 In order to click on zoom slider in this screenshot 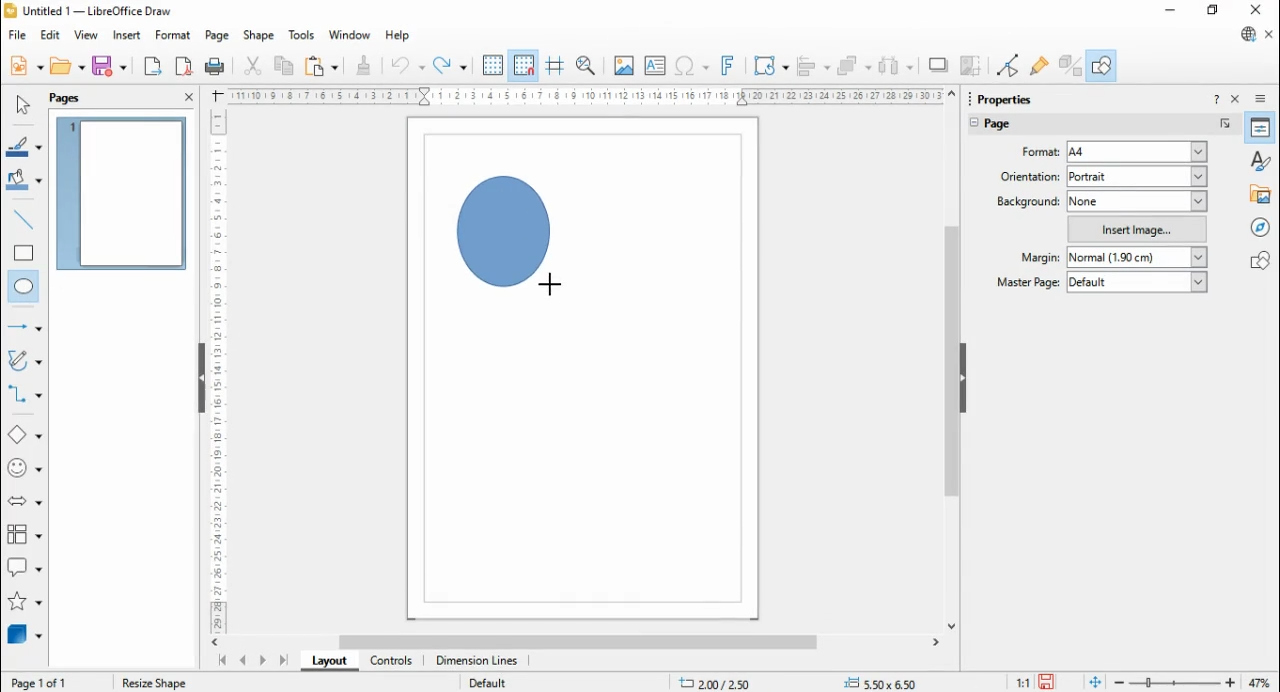, I will do `click(1175, 683)`.